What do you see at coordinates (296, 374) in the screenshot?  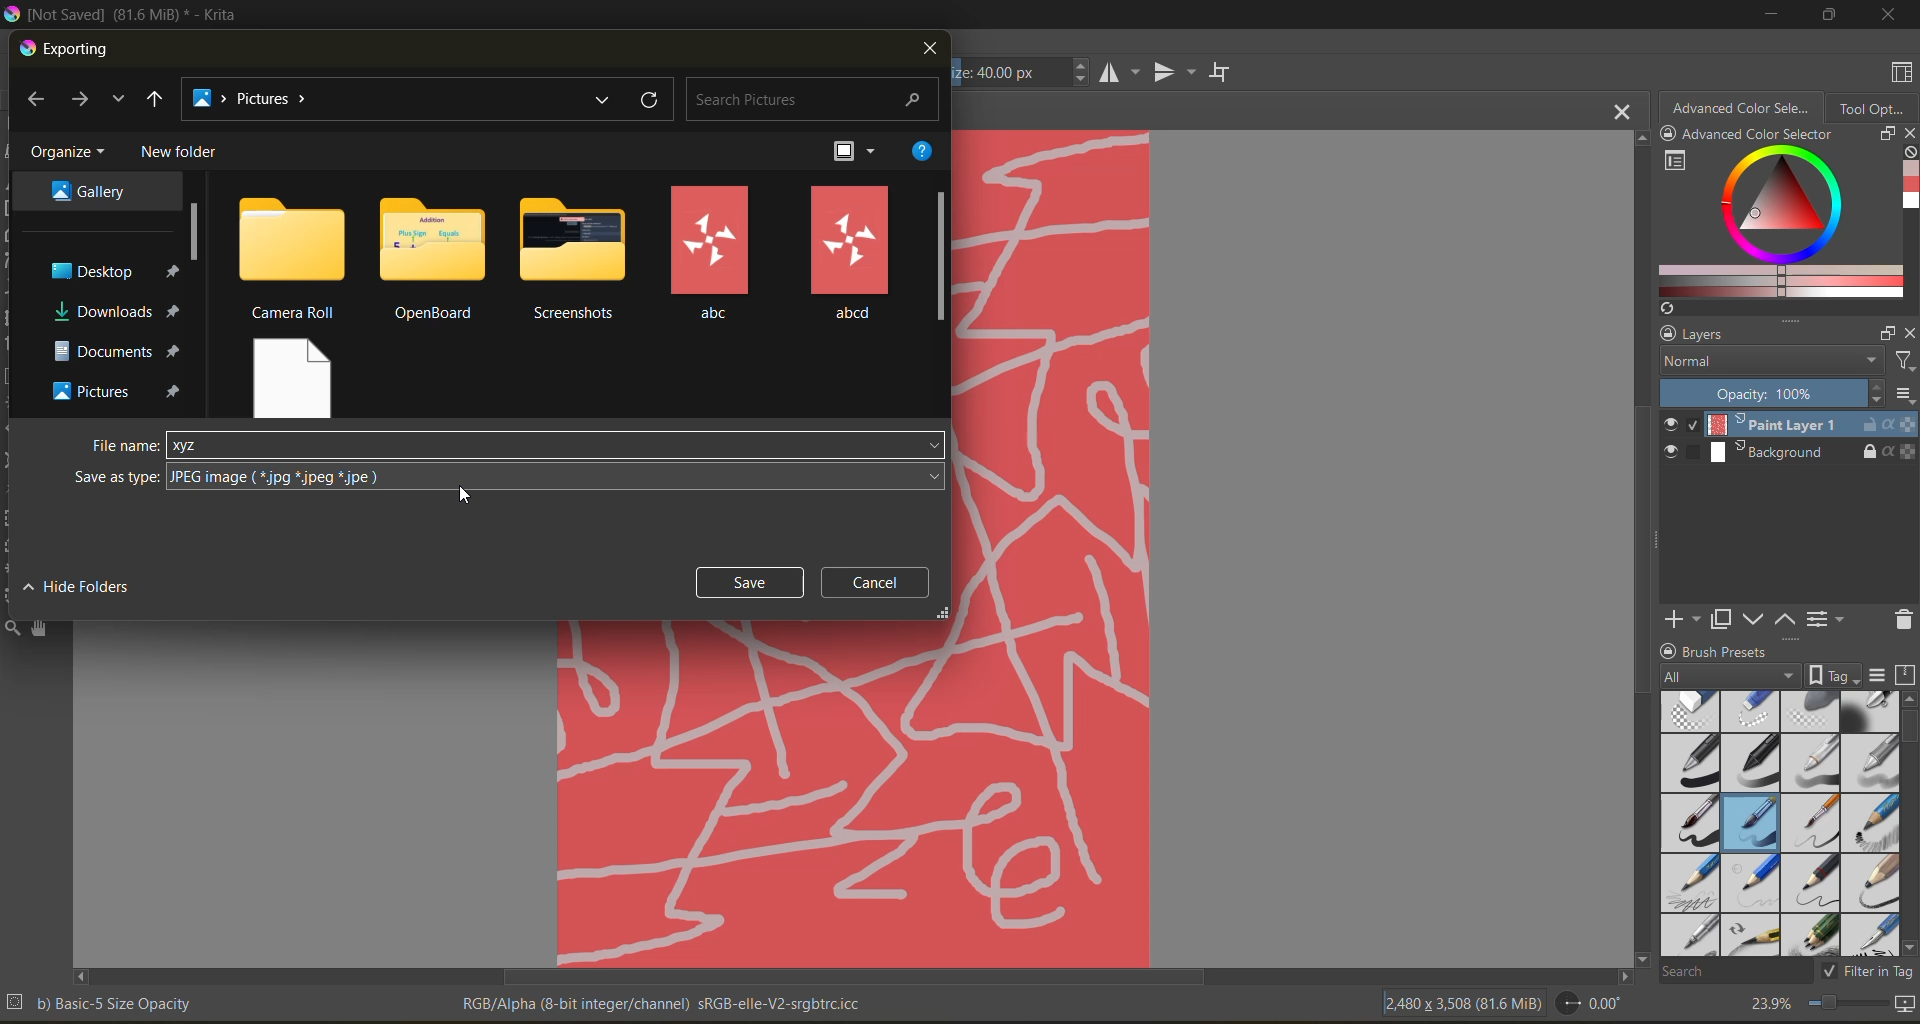 I see `folders` at bounding box center [296, 374].